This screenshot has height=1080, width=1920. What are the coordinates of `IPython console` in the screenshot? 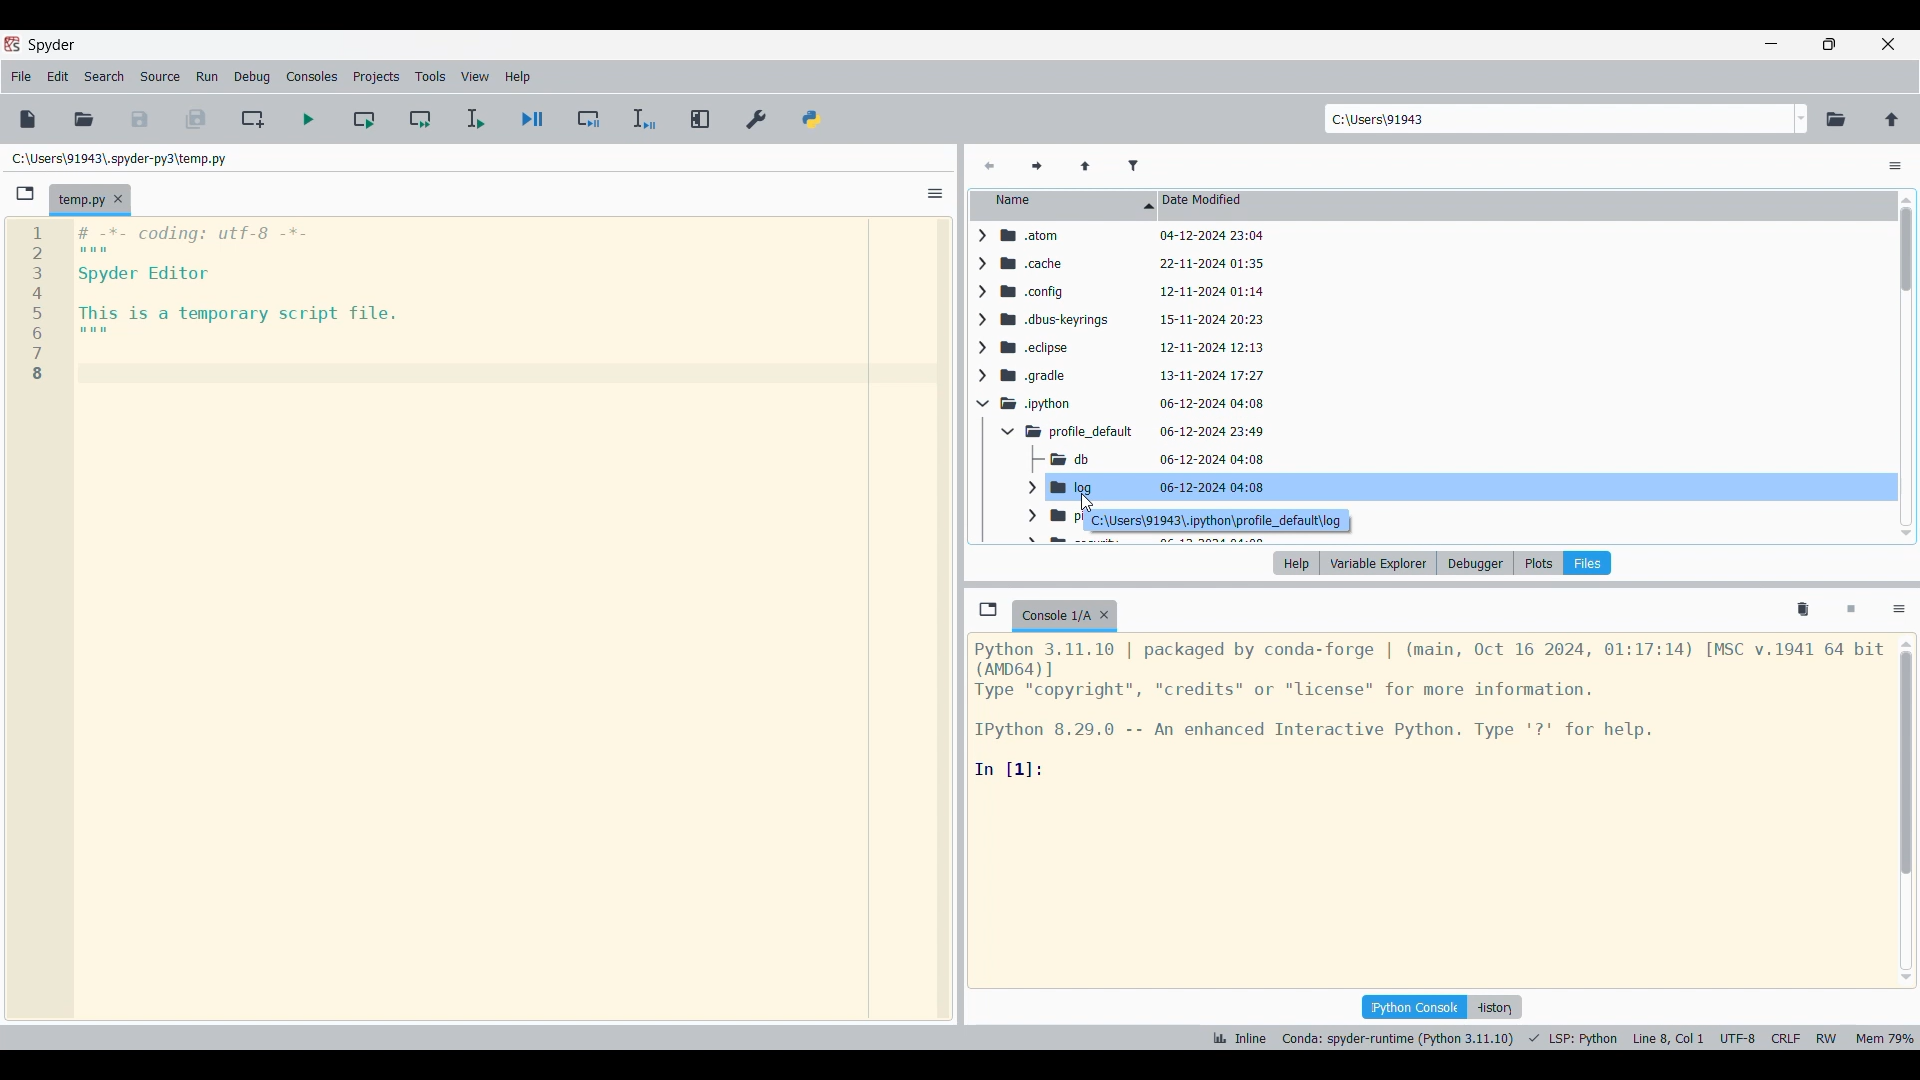 It's located at (1414, 1007).